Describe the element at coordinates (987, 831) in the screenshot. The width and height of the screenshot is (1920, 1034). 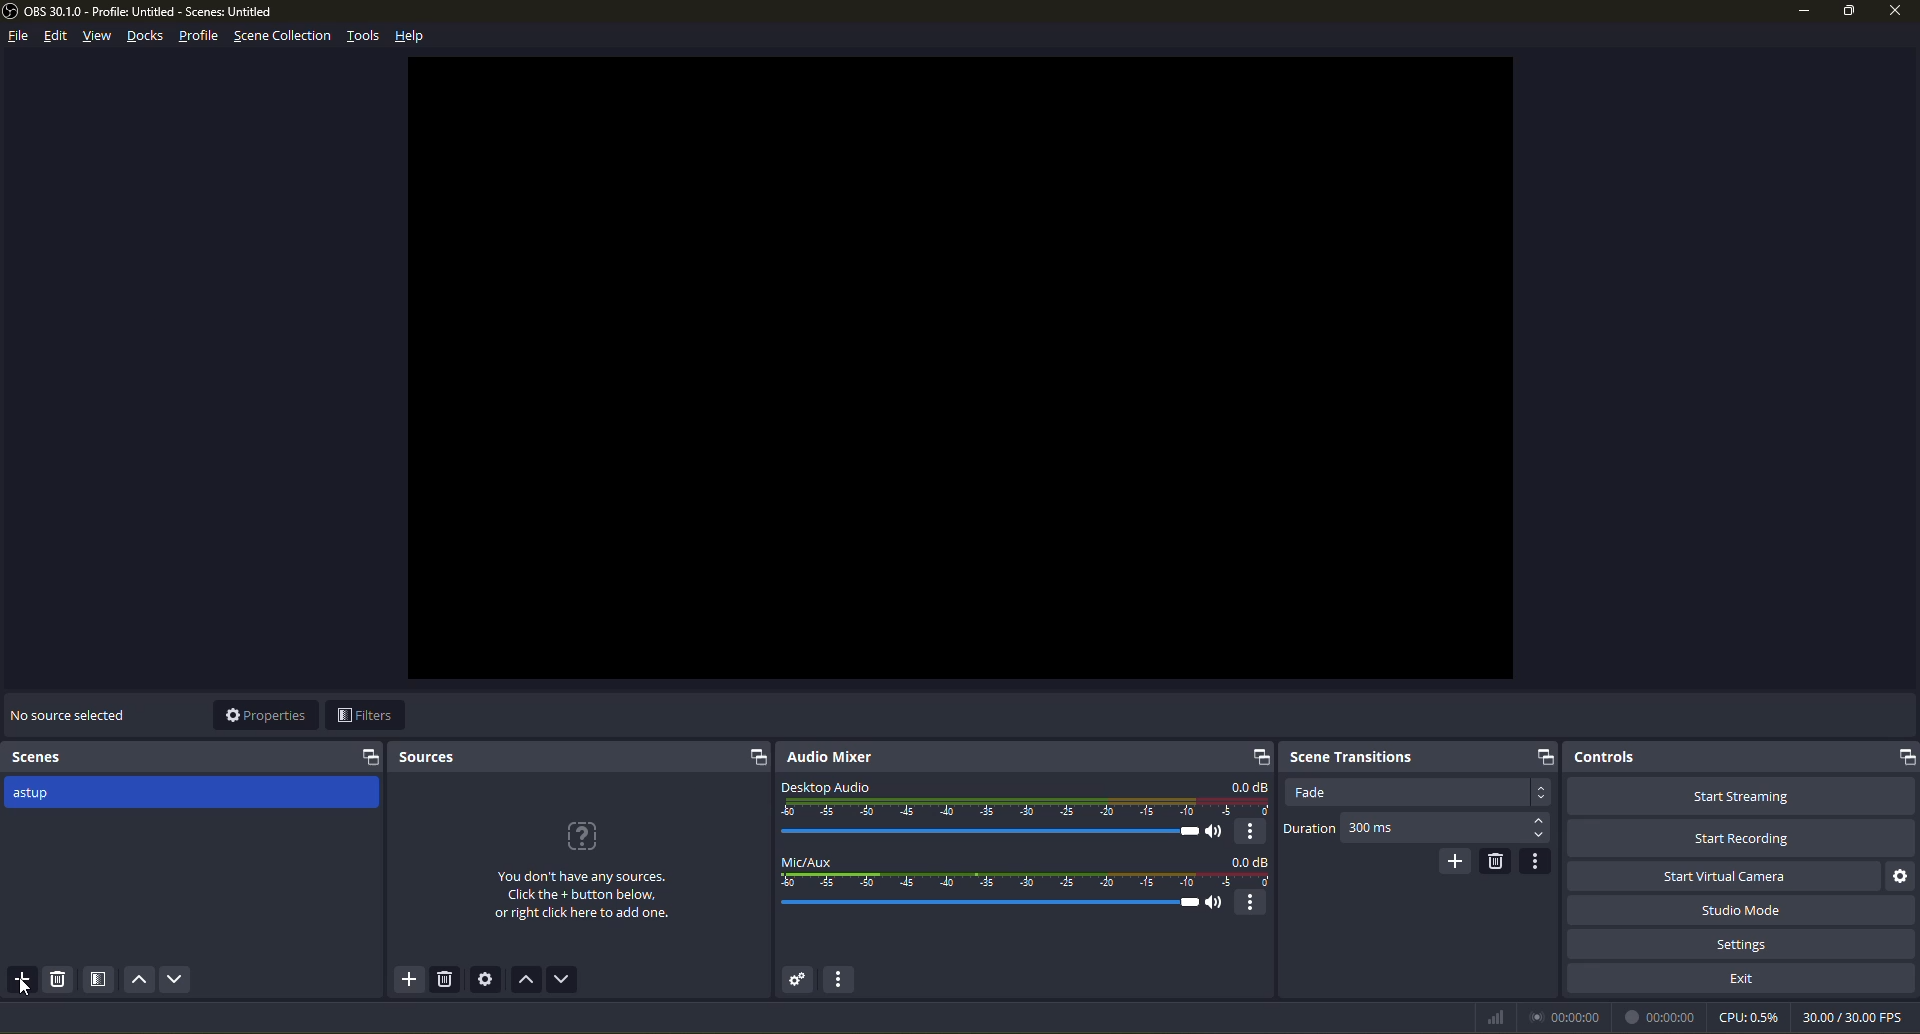
I see `sound level` at that location.